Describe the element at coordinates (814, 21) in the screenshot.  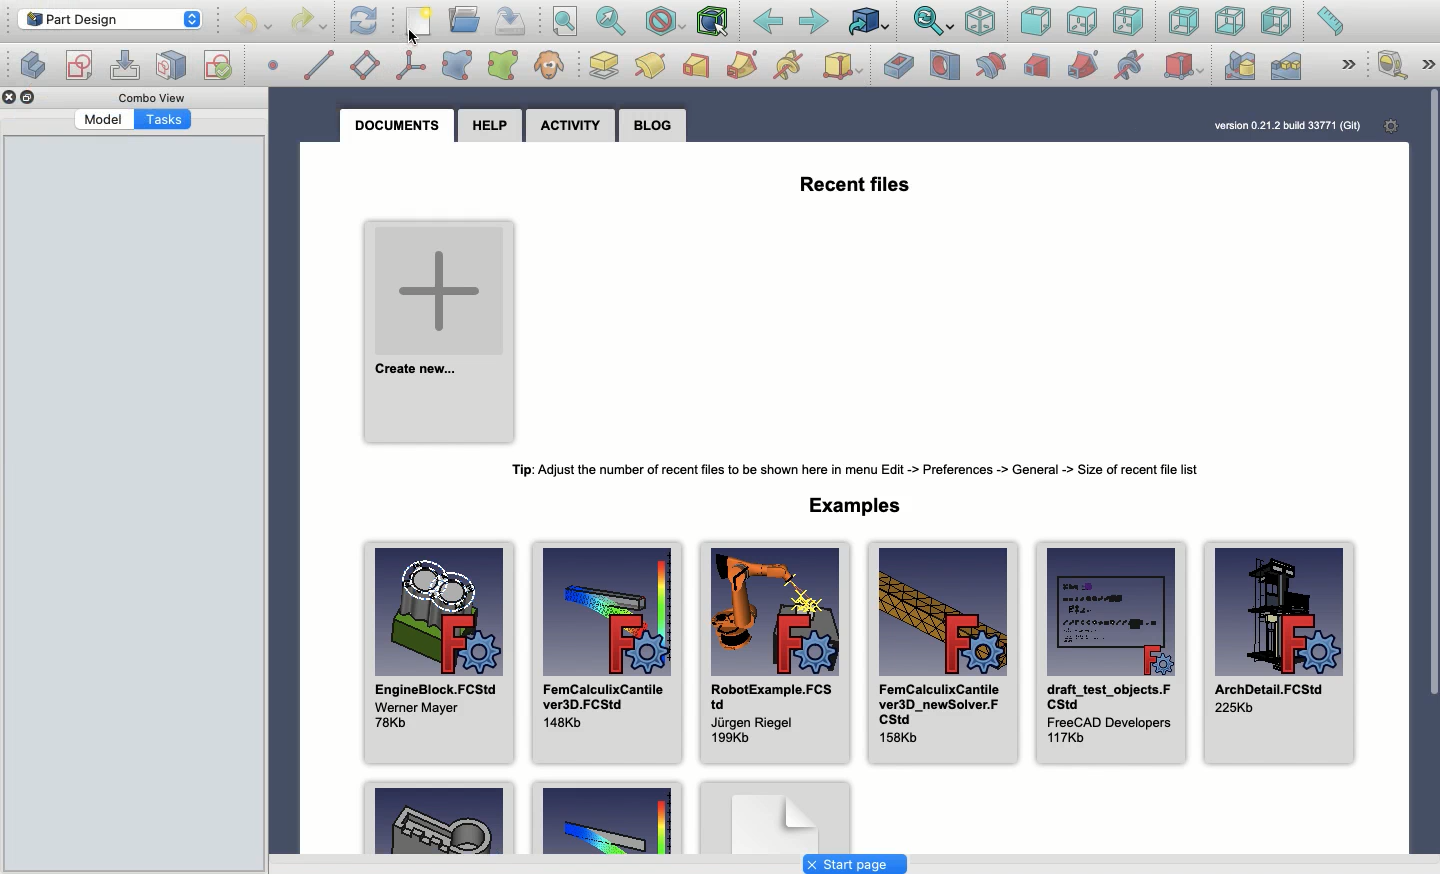
I see `Forward` at that location.